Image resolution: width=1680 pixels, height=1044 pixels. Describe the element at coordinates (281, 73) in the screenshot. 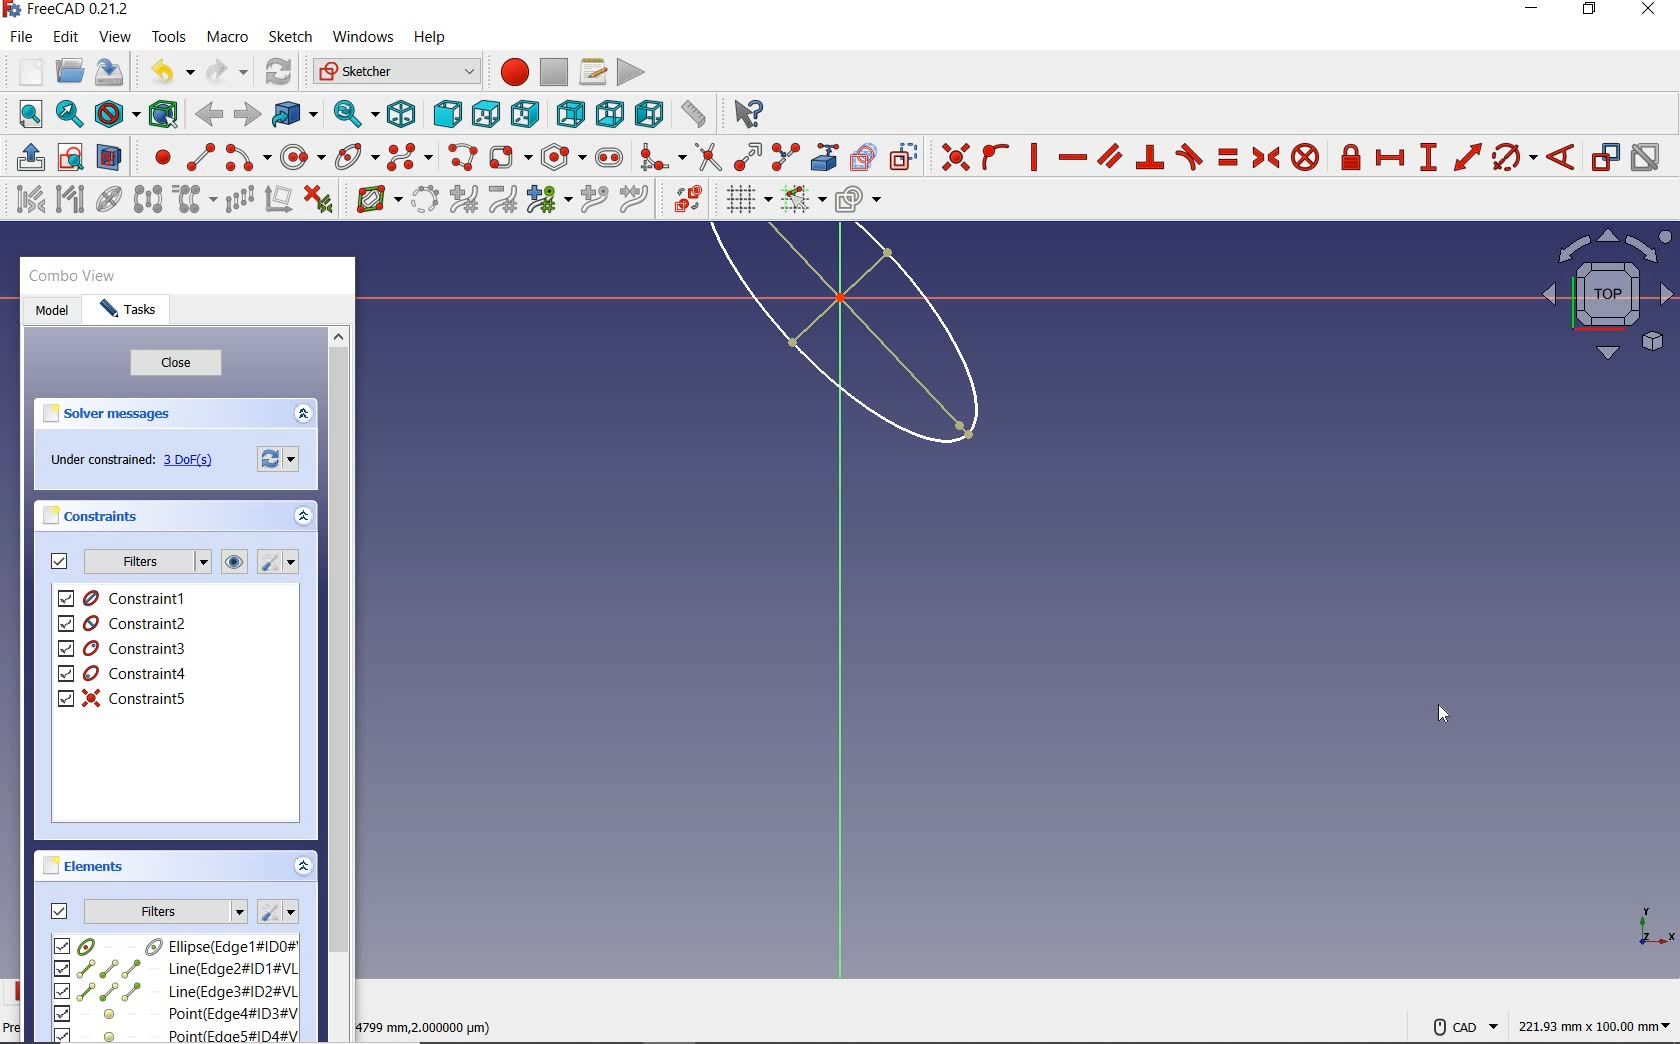

I see `refresh` at that location.